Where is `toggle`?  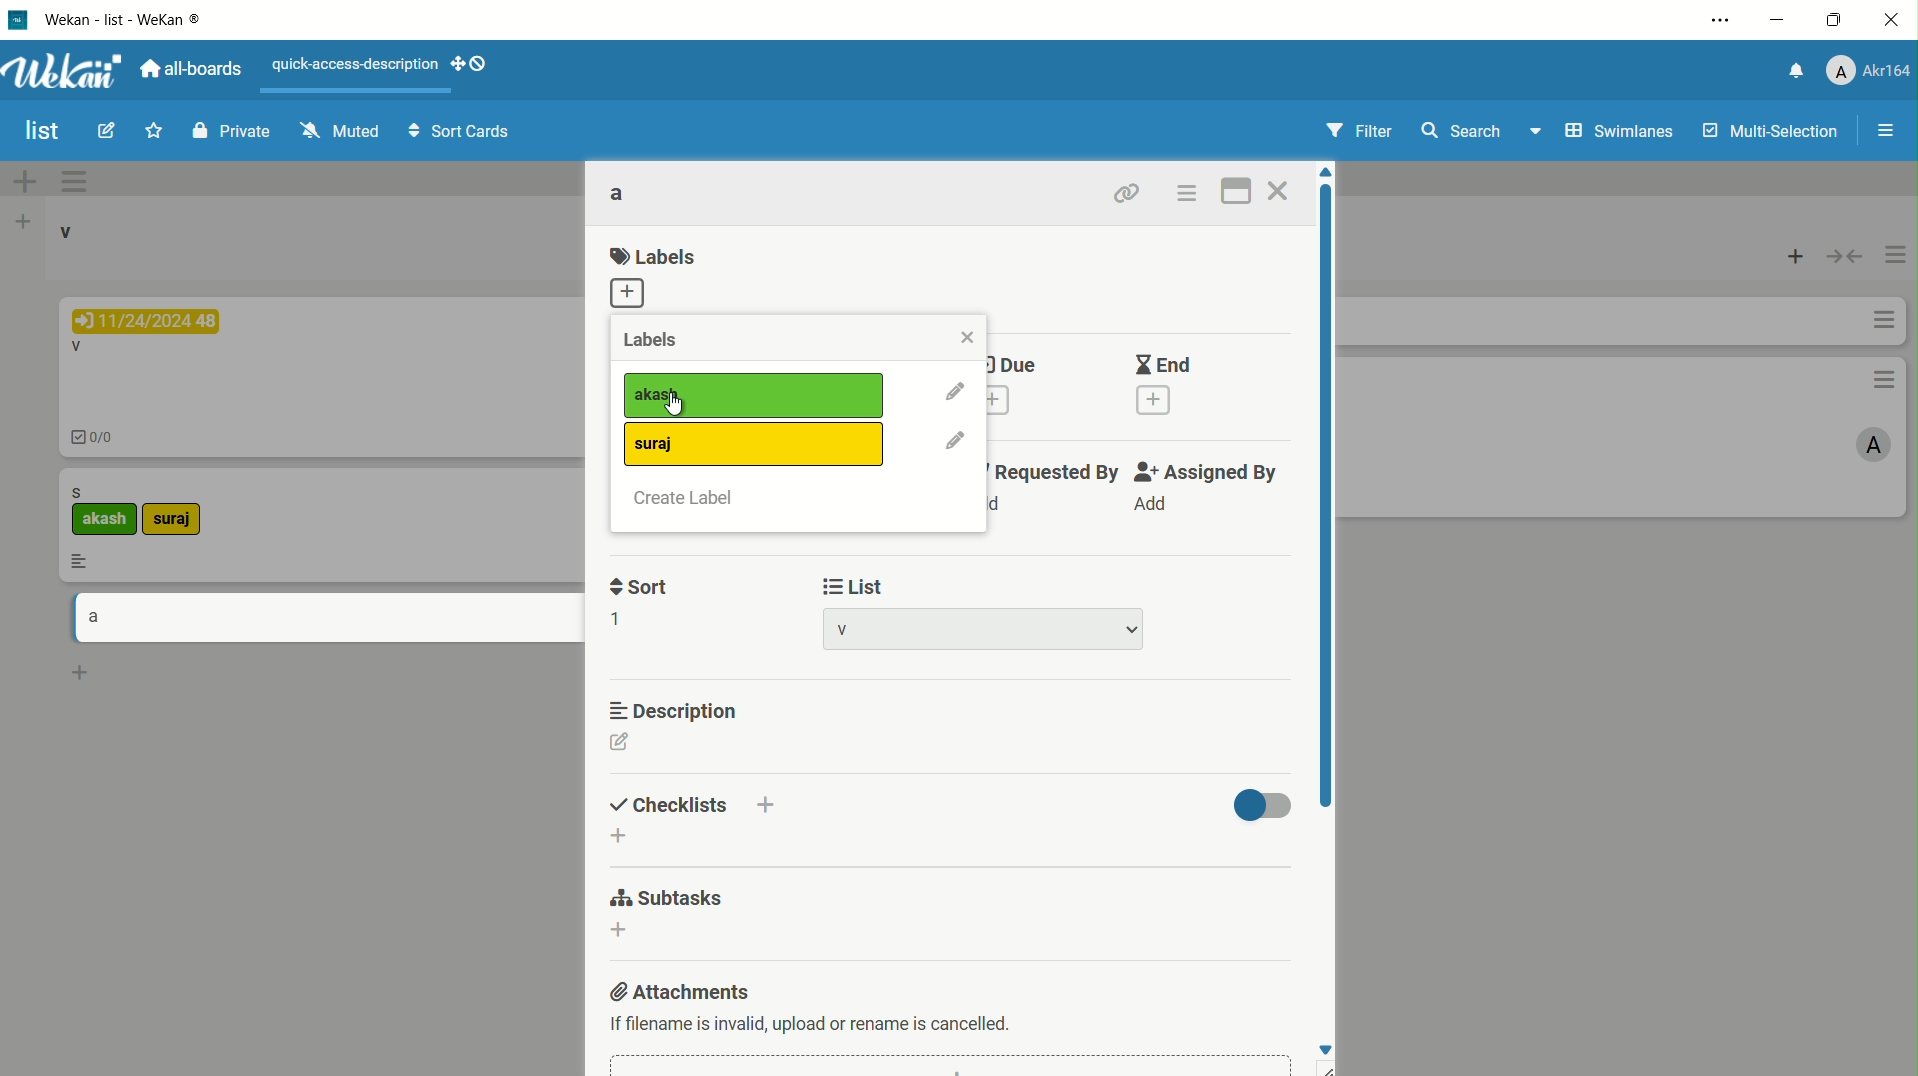
toggle is located at coordinates (1845, 259).